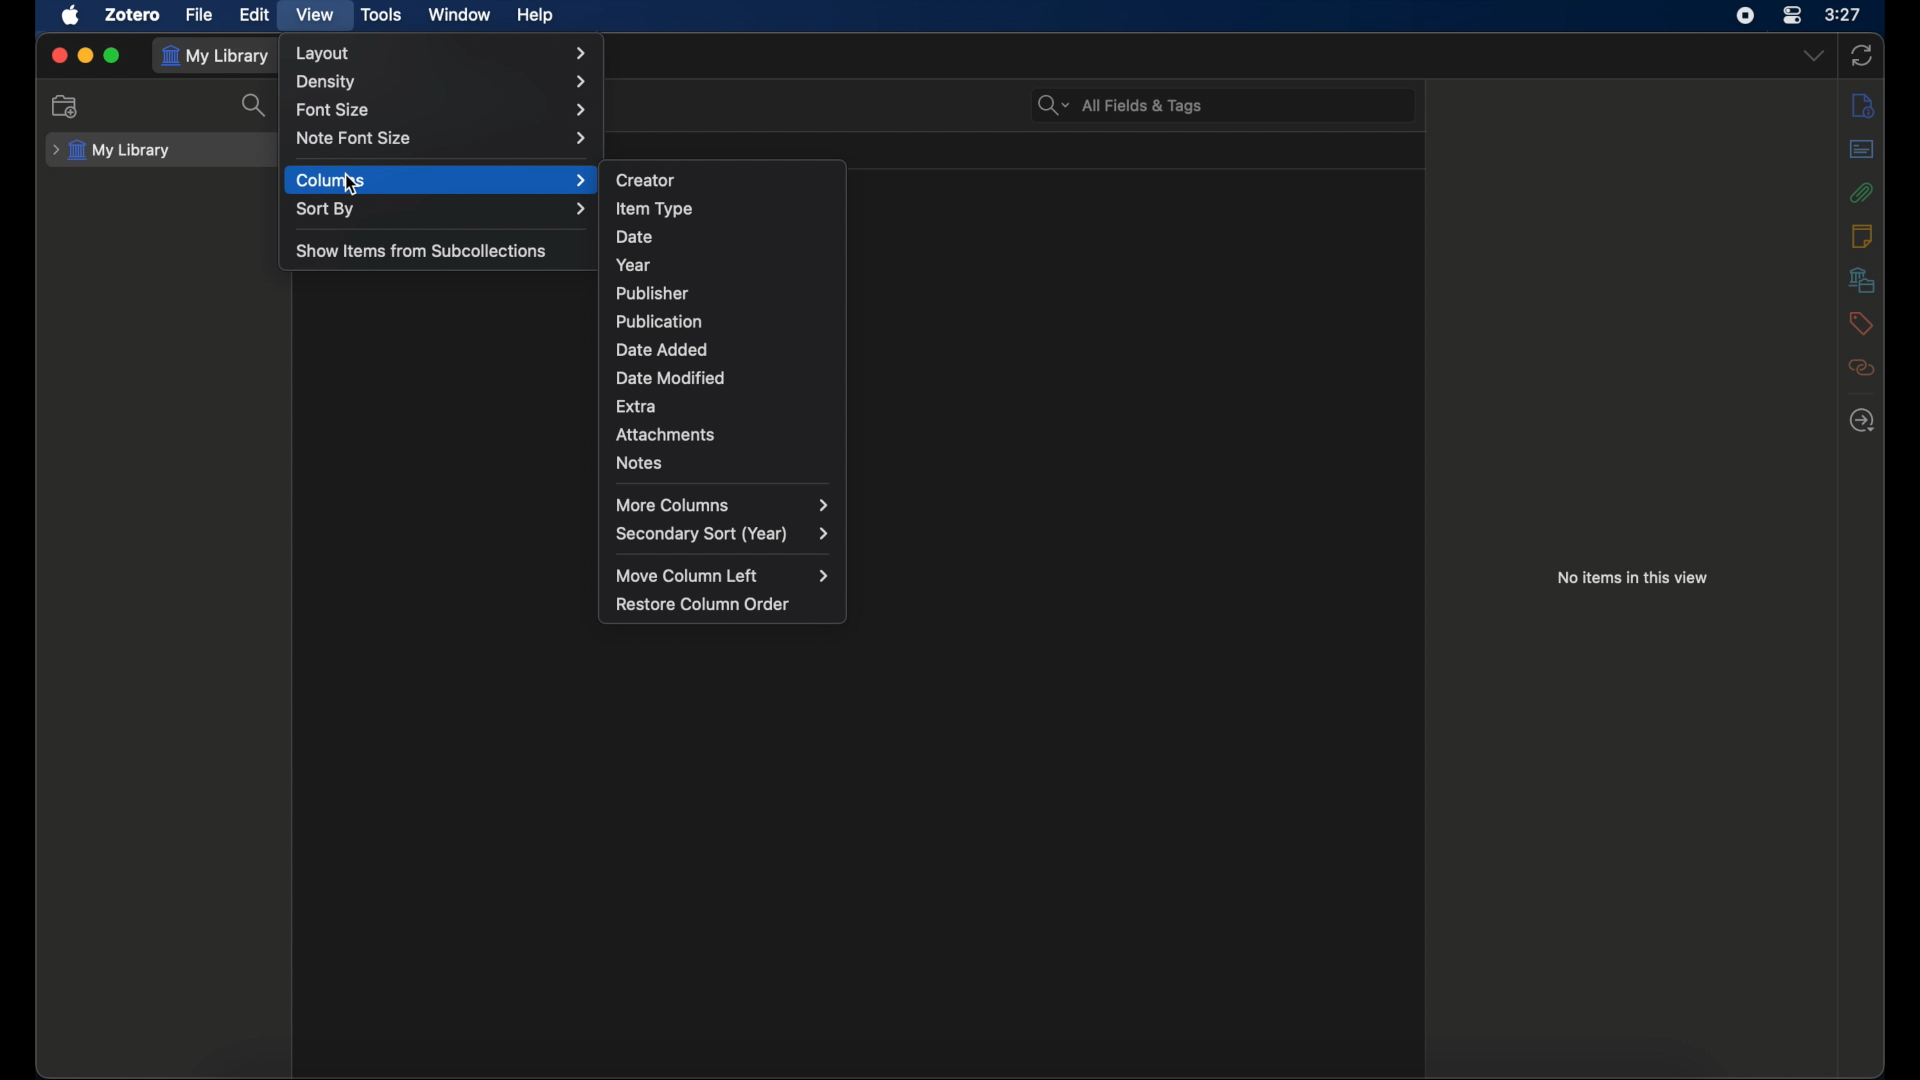  Describe the element at coordinates (71, 15) in the screenshot. I see `apple` at that location.